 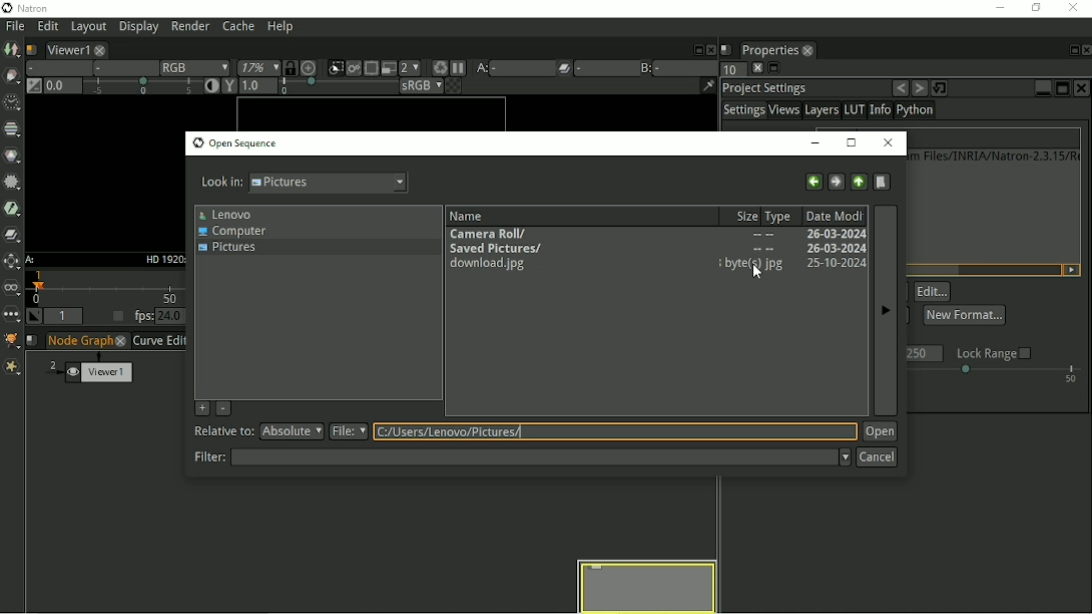 What do you see at coordinates (88, 341) in the screenshot?
I see `Node graph` at bounding box center [88, 341].